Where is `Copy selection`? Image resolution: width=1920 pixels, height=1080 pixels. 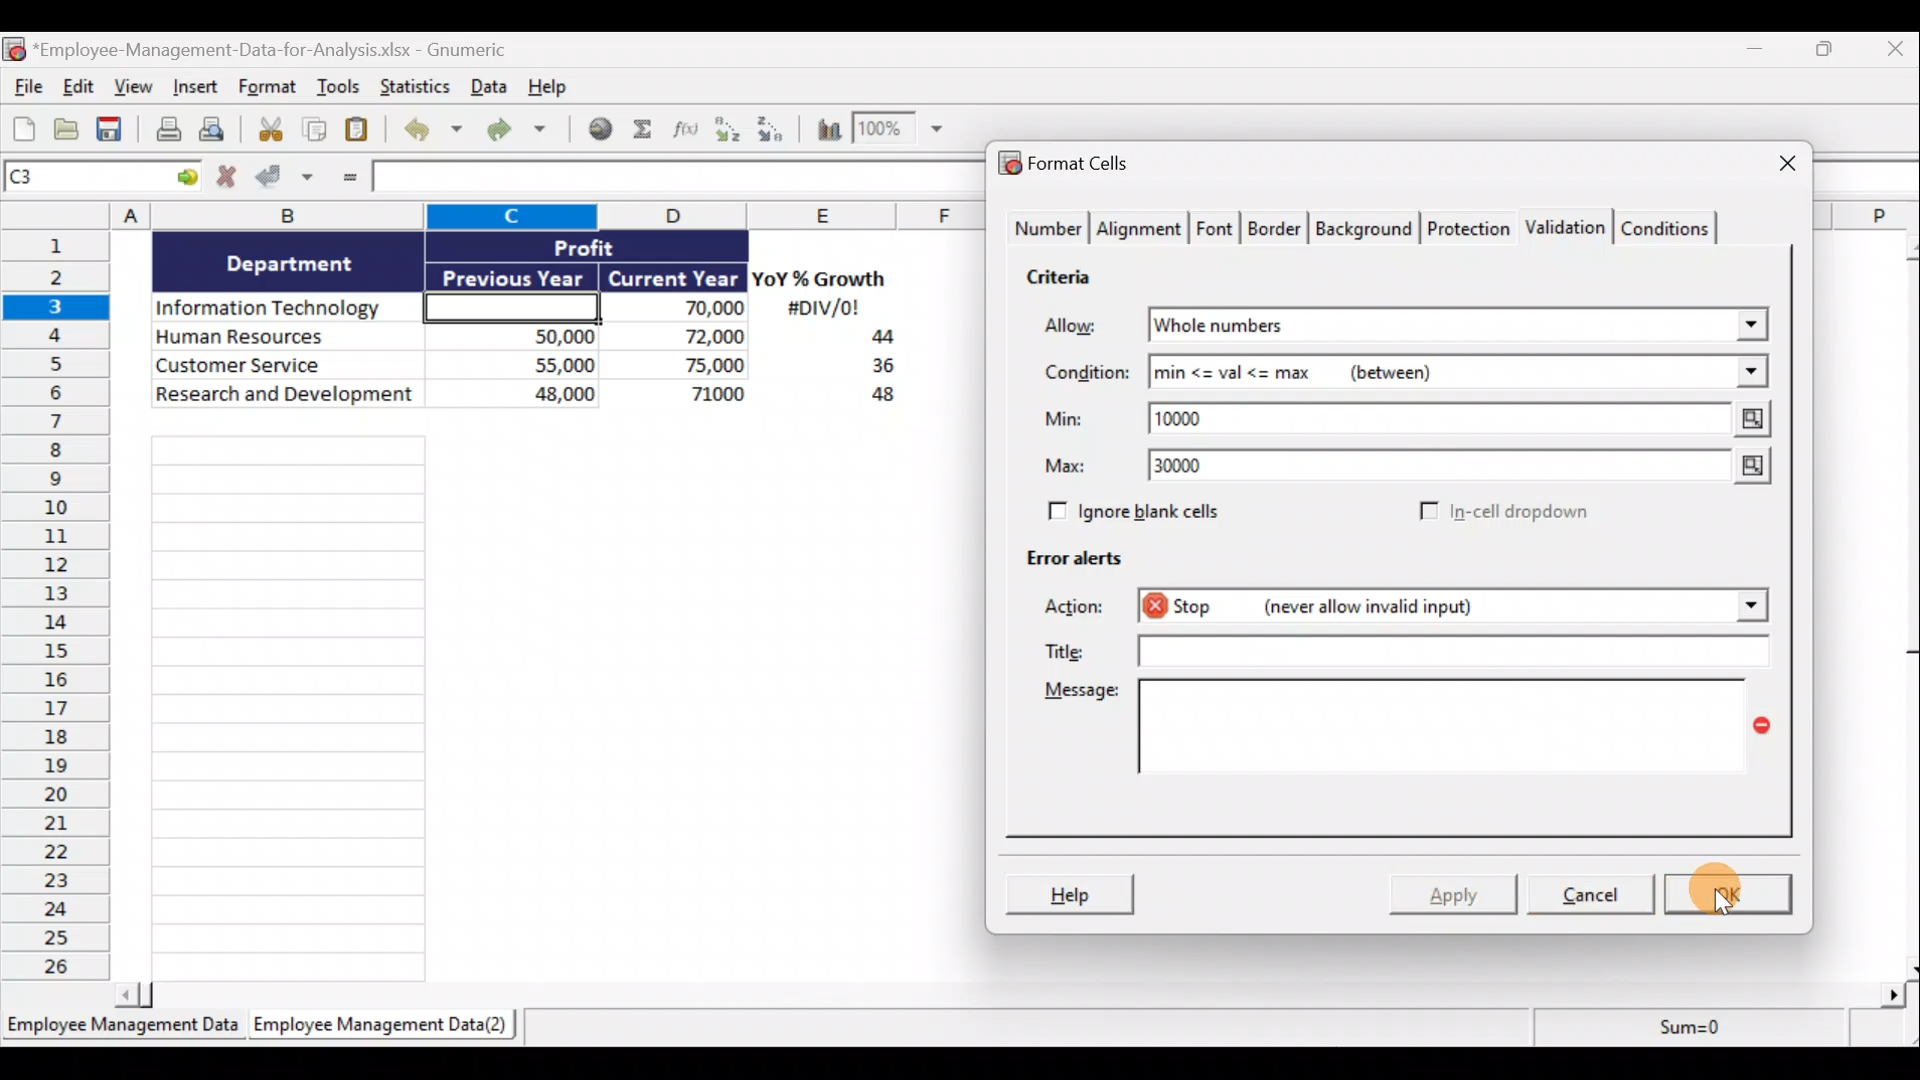 Copy selection is located at coordinates (315, 130).